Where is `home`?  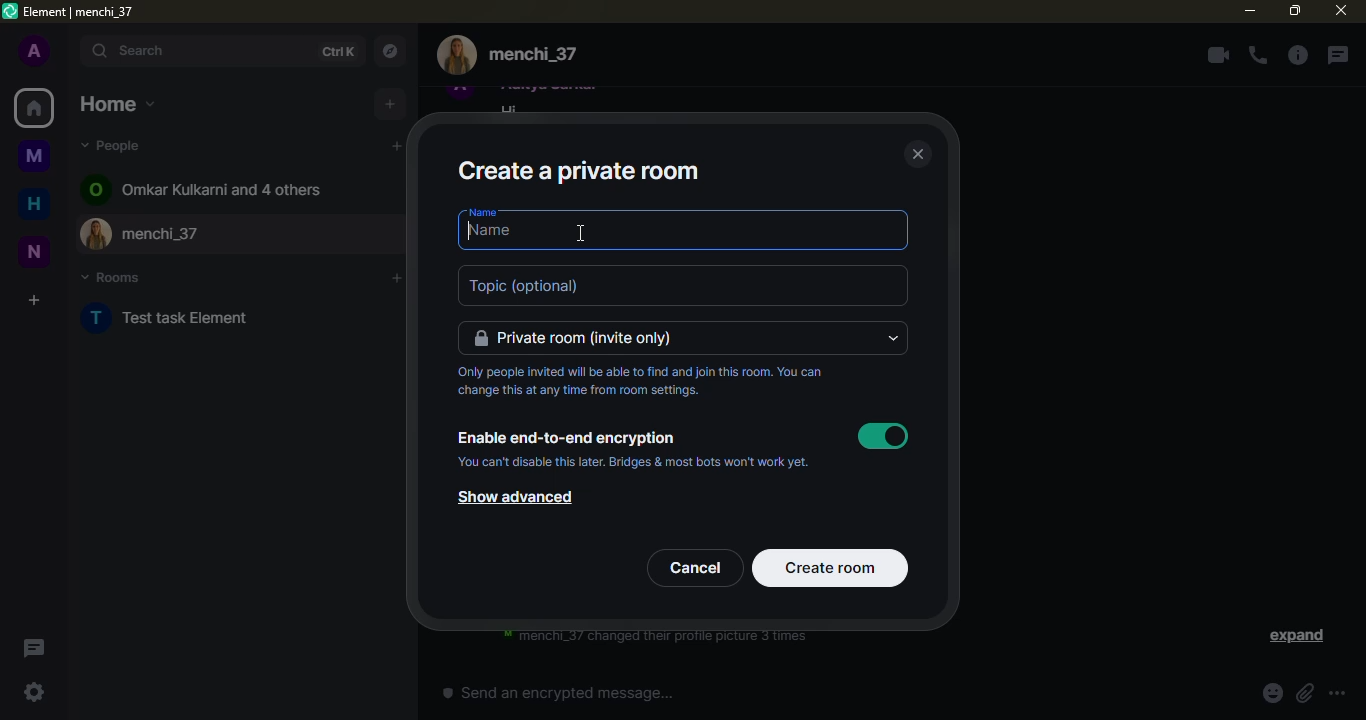
home is located at coordinates (34, 203).